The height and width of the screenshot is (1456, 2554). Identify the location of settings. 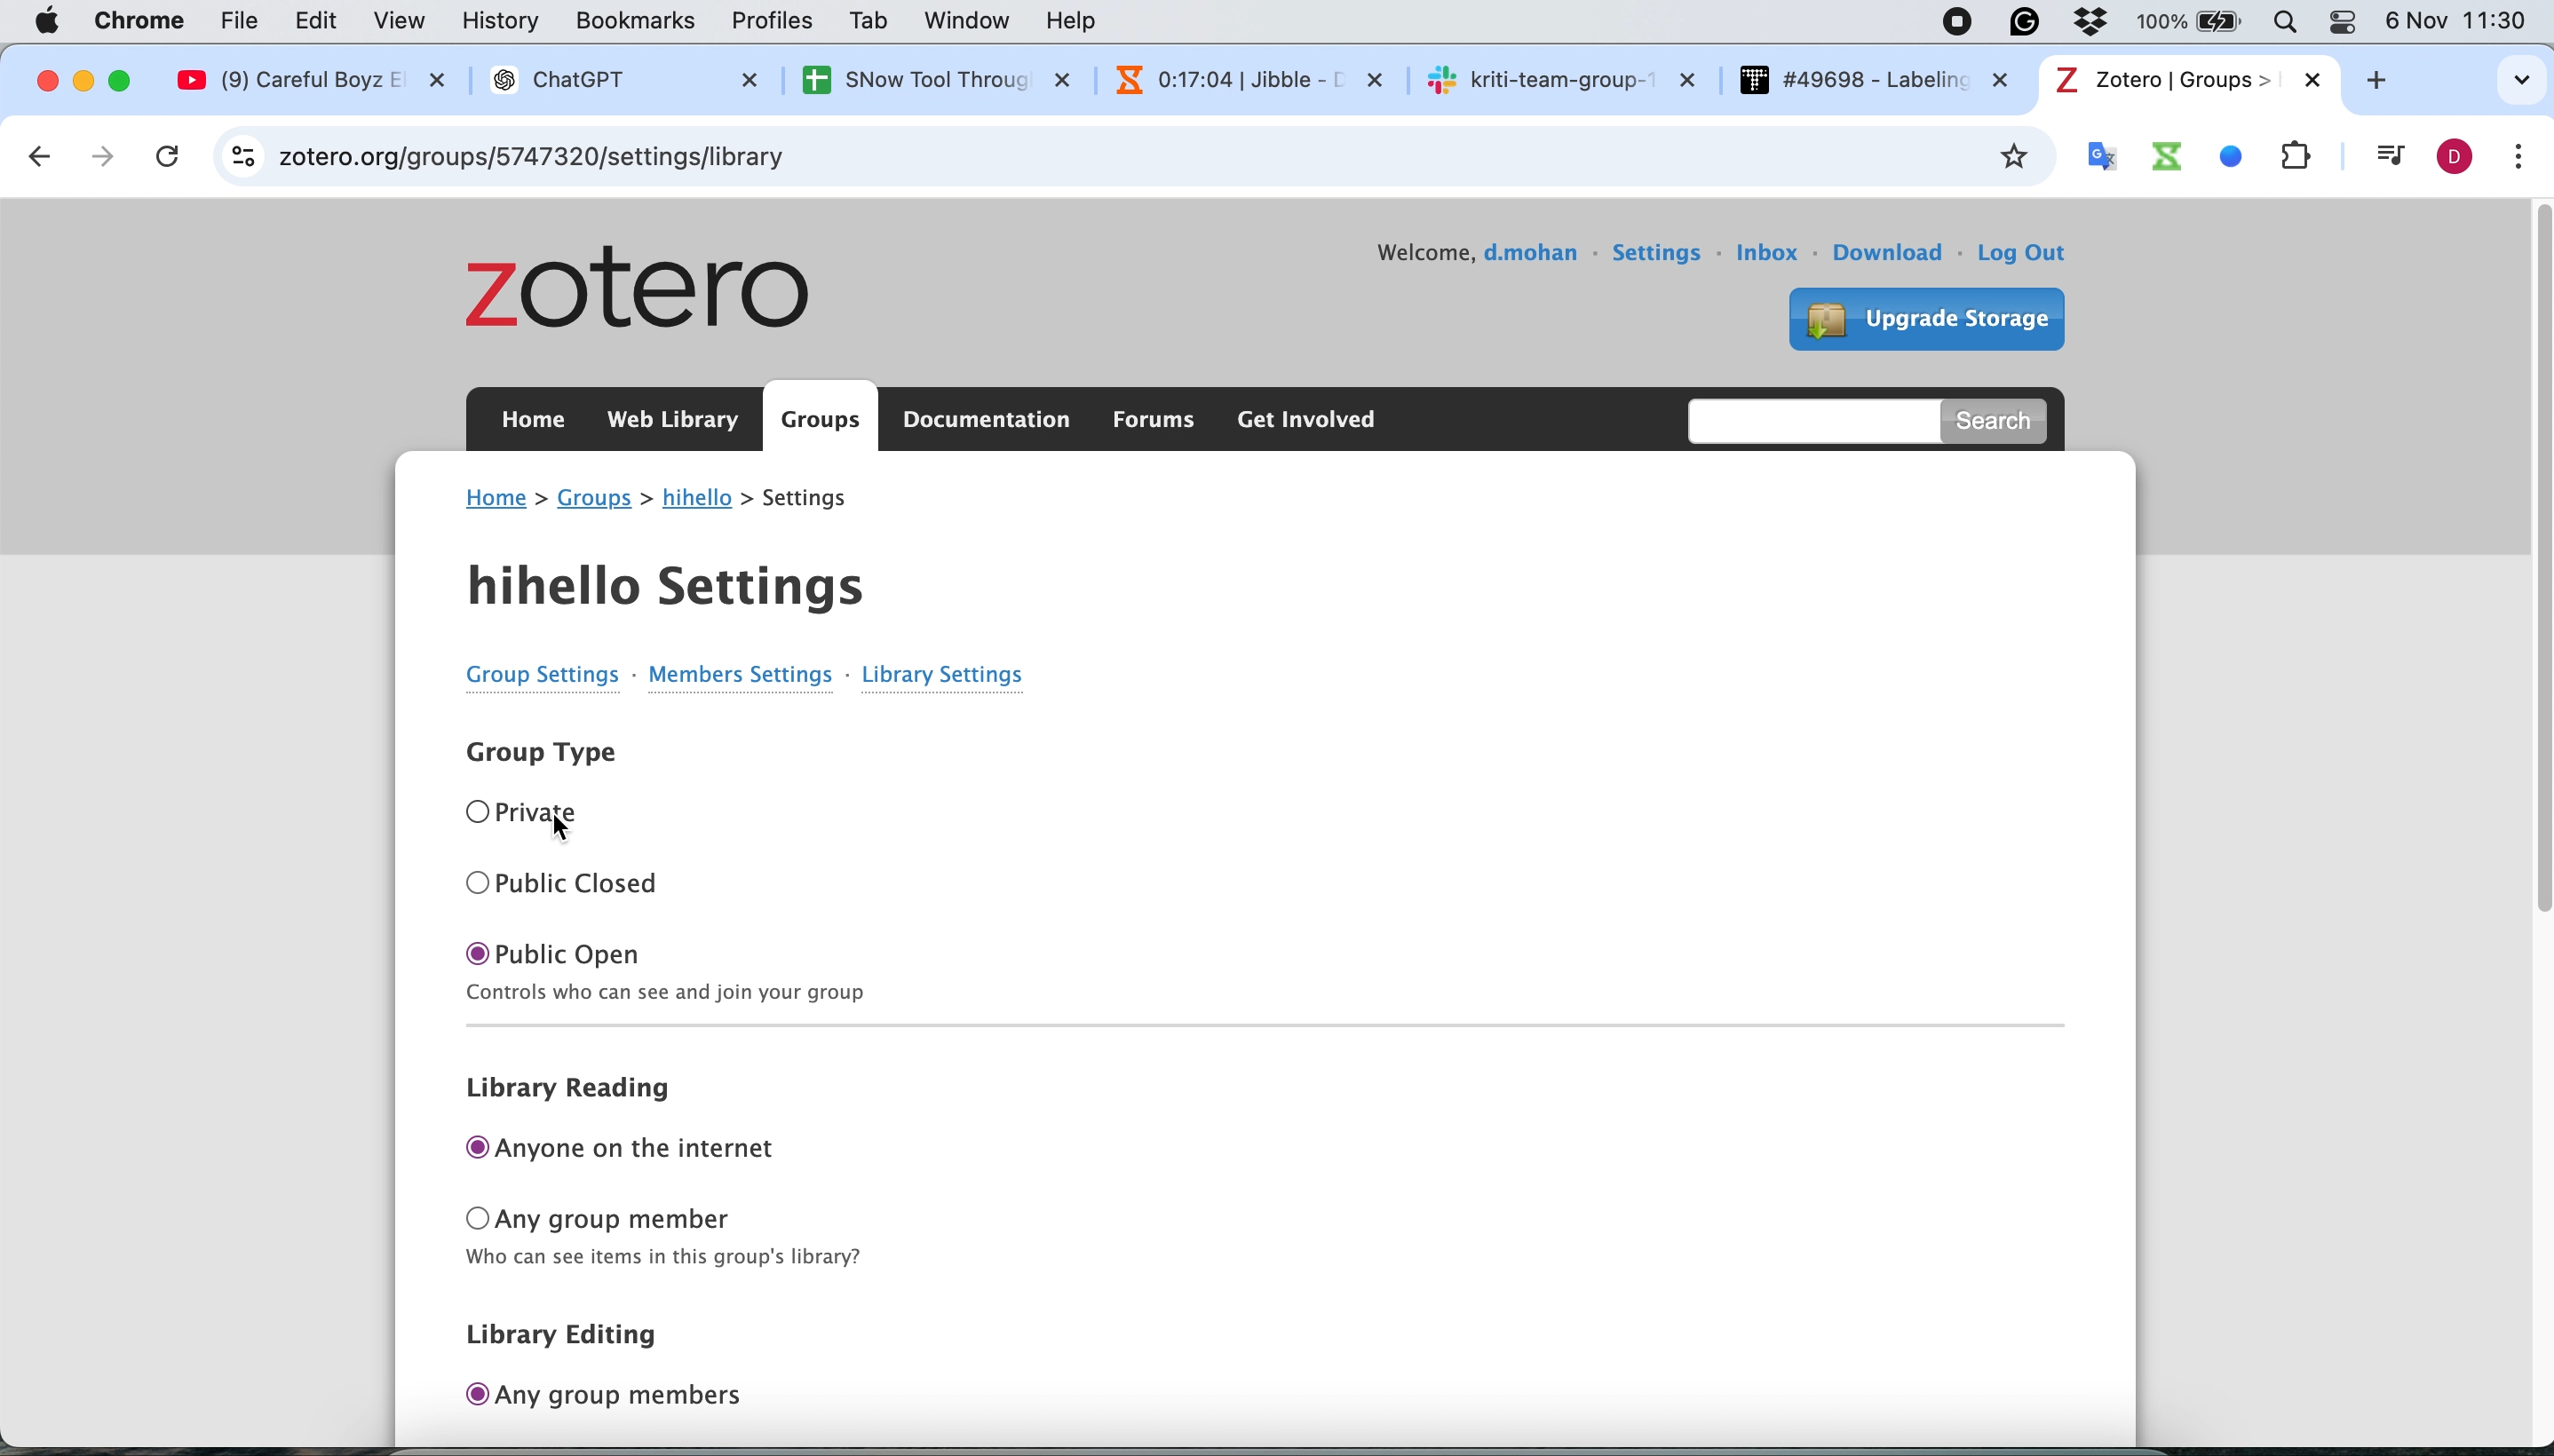
(1659, 246).